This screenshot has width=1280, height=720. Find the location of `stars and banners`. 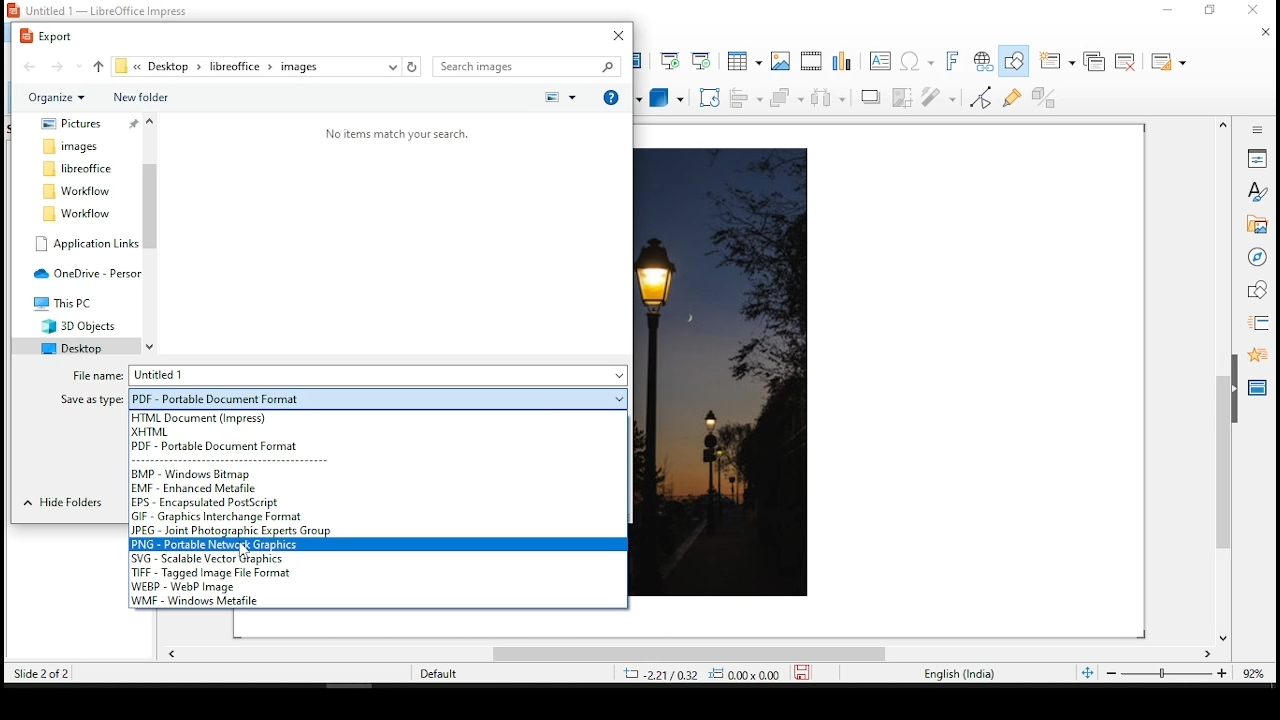

stars and banners is located at coordinates (623, 99).